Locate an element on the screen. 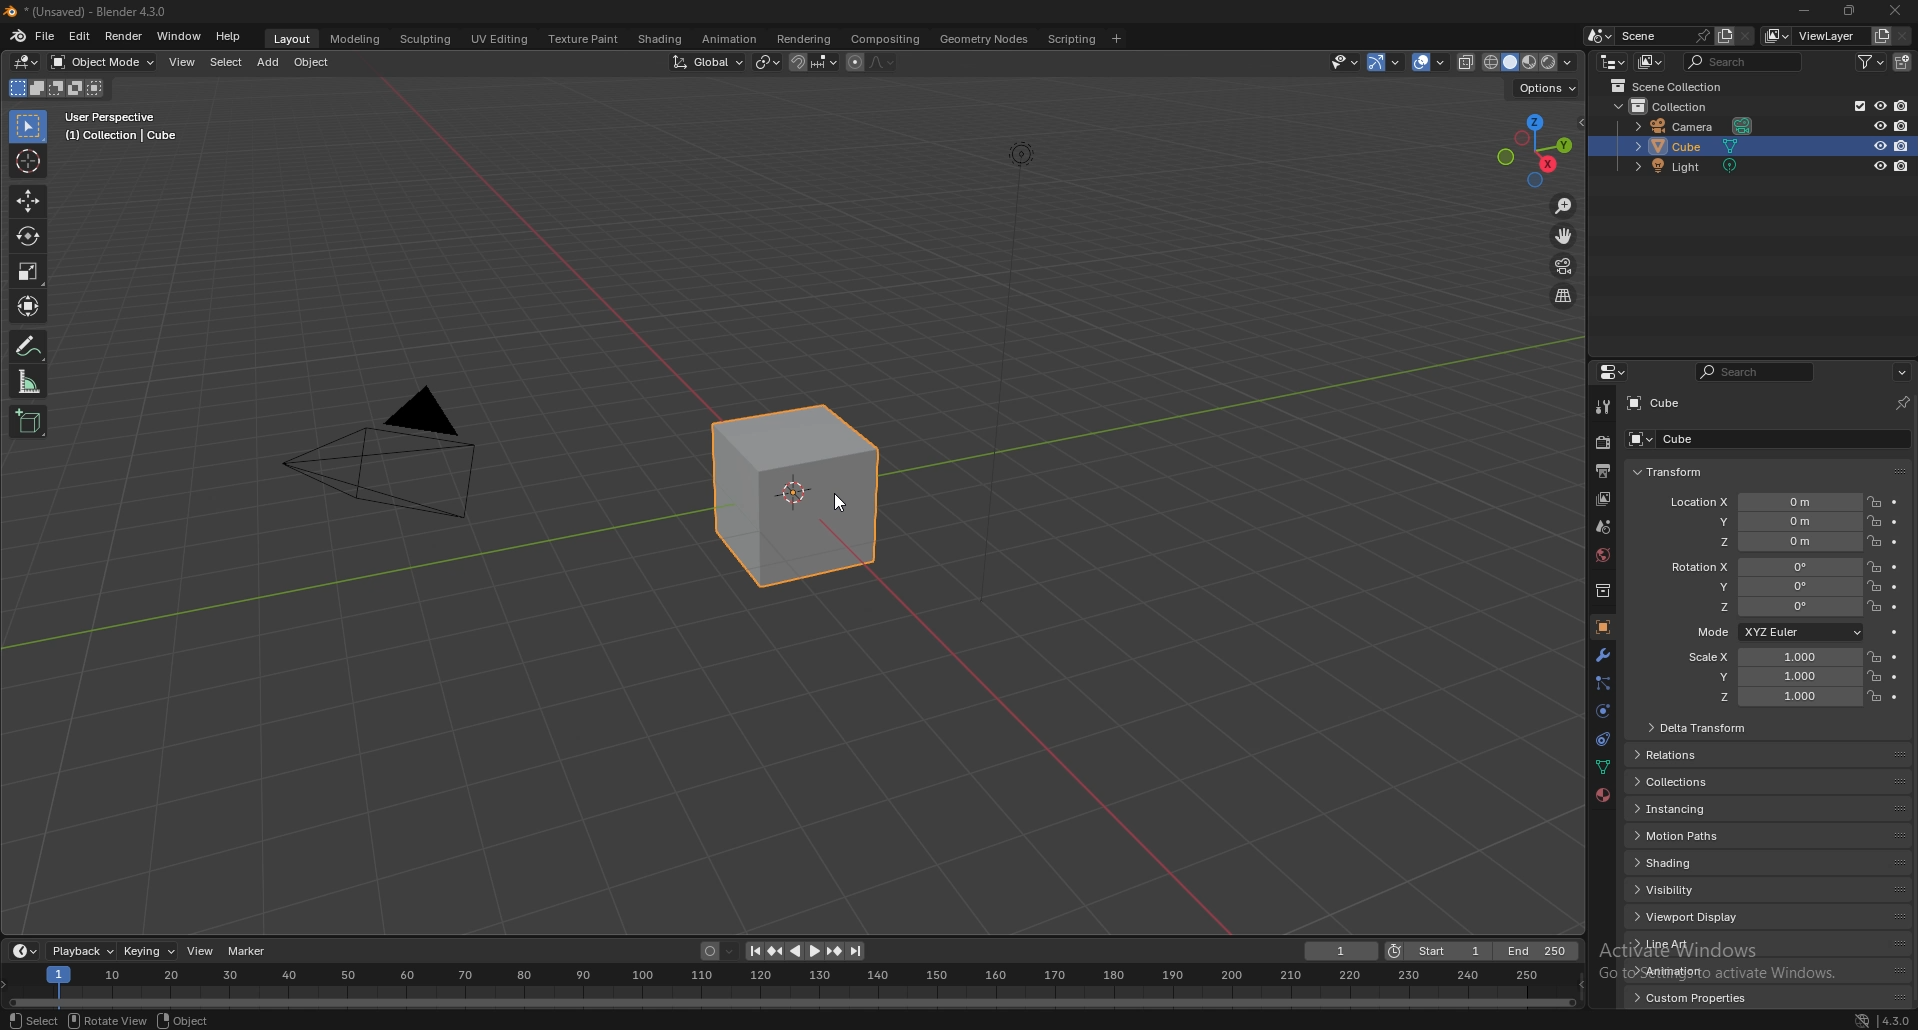 The width and height of the screenshot is (1918, 1030). constraints is located at coordinates (1603, 739).